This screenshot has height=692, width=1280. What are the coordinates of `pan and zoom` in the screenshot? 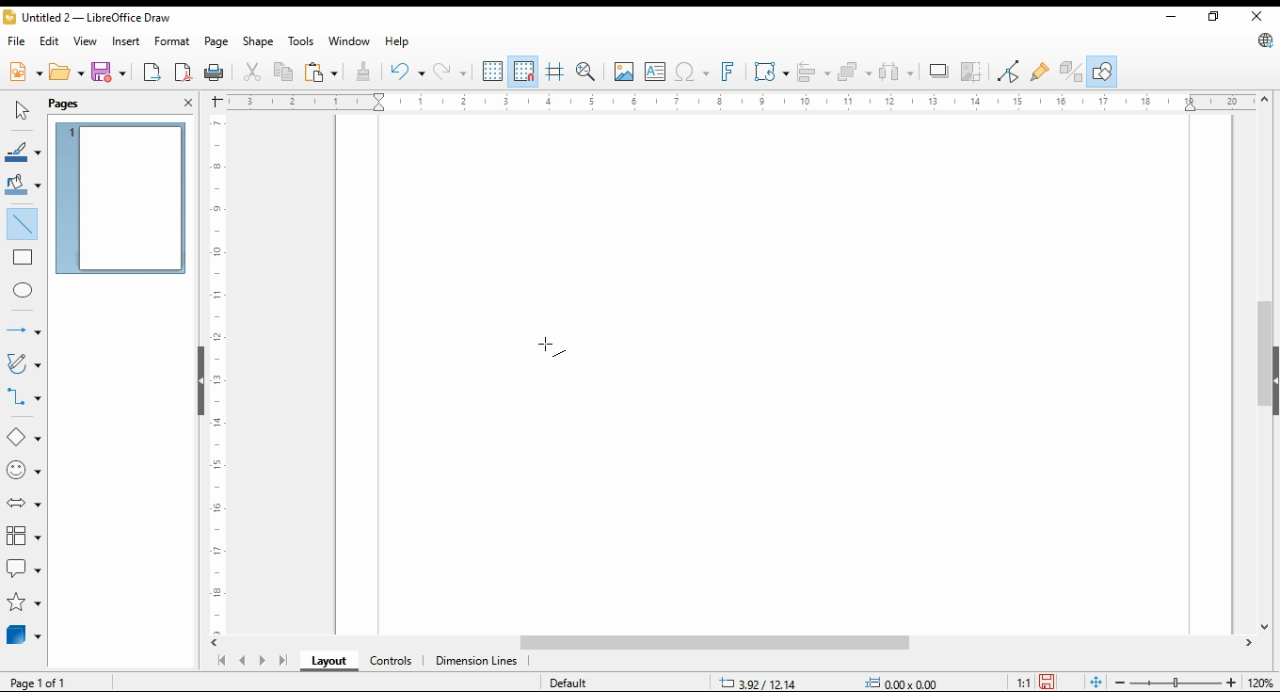 It's located at (587, 72).